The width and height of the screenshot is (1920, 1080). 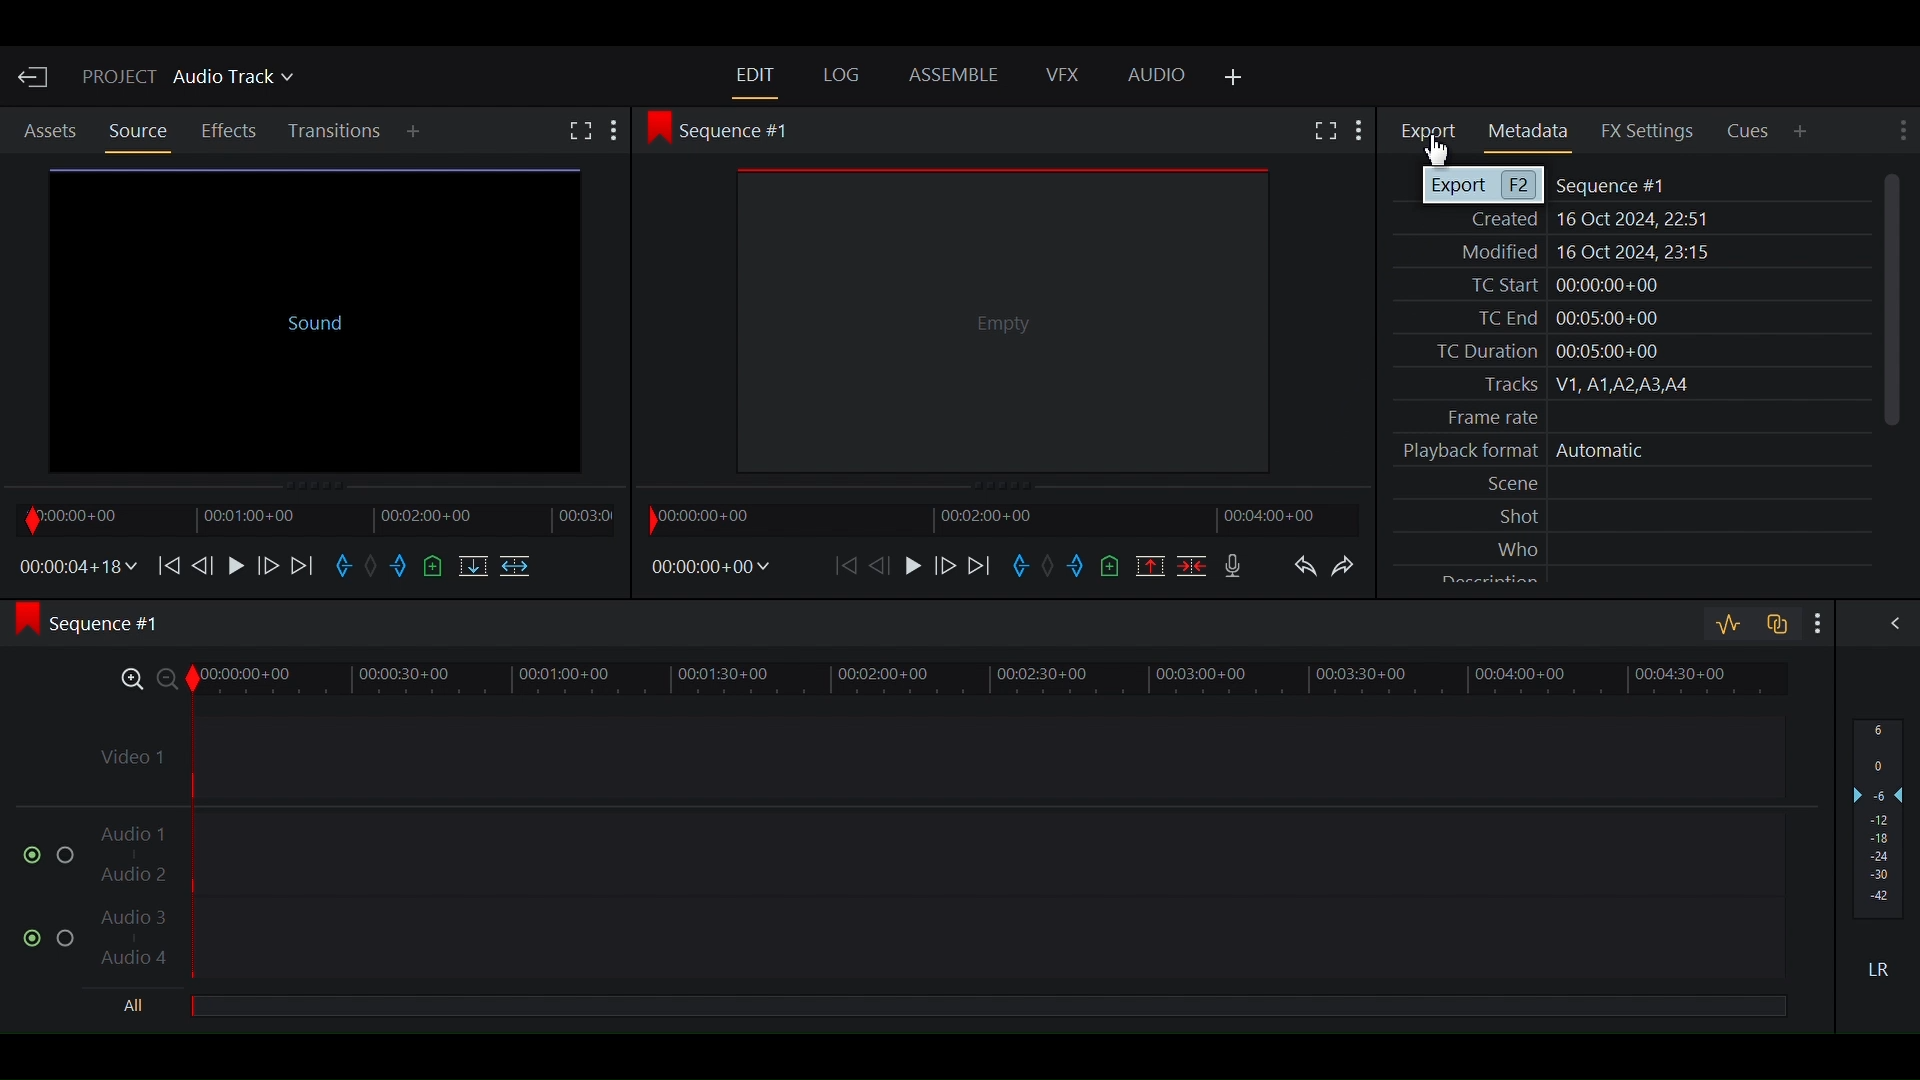 What do you see at coordinates (987, 1008) in the screenshot?
I see `All` at bounding box center [987, 1008].